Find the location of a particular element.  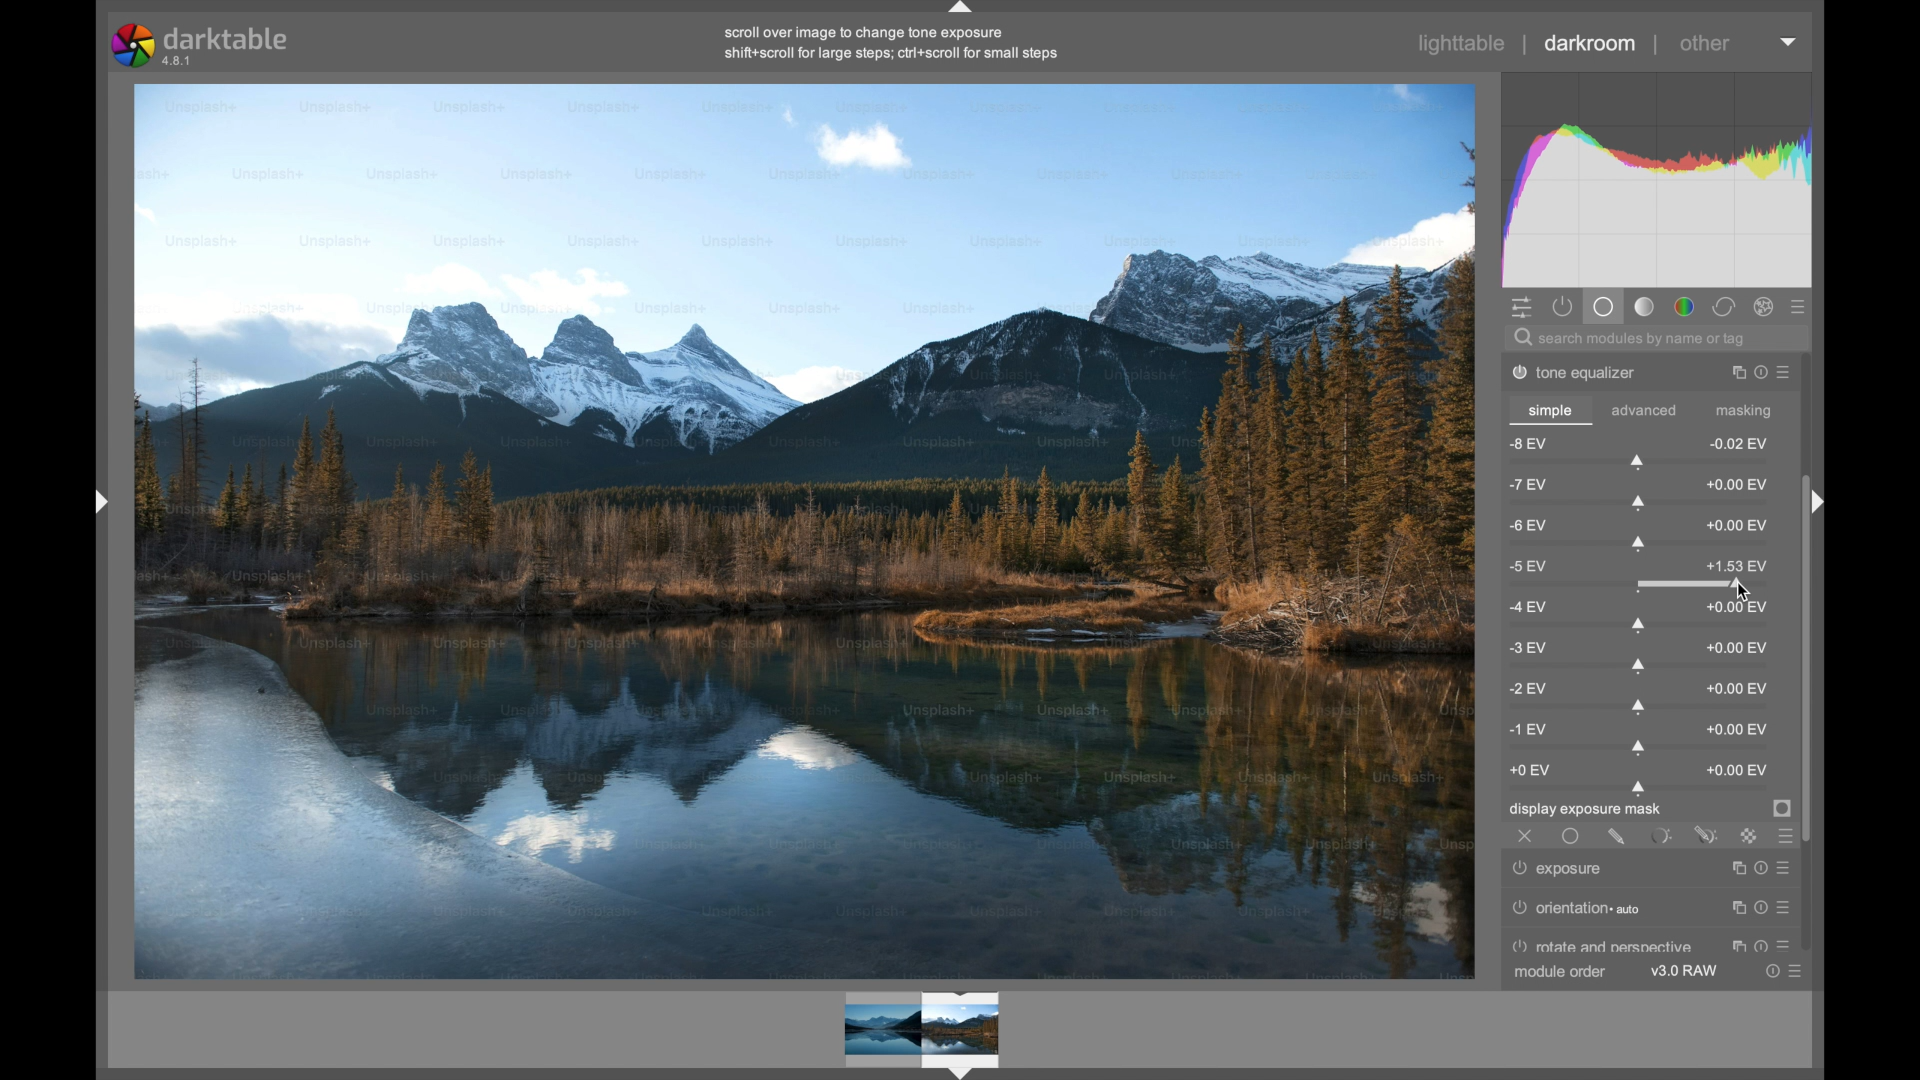

0.00 ev is located at coordinates (1738, 525).